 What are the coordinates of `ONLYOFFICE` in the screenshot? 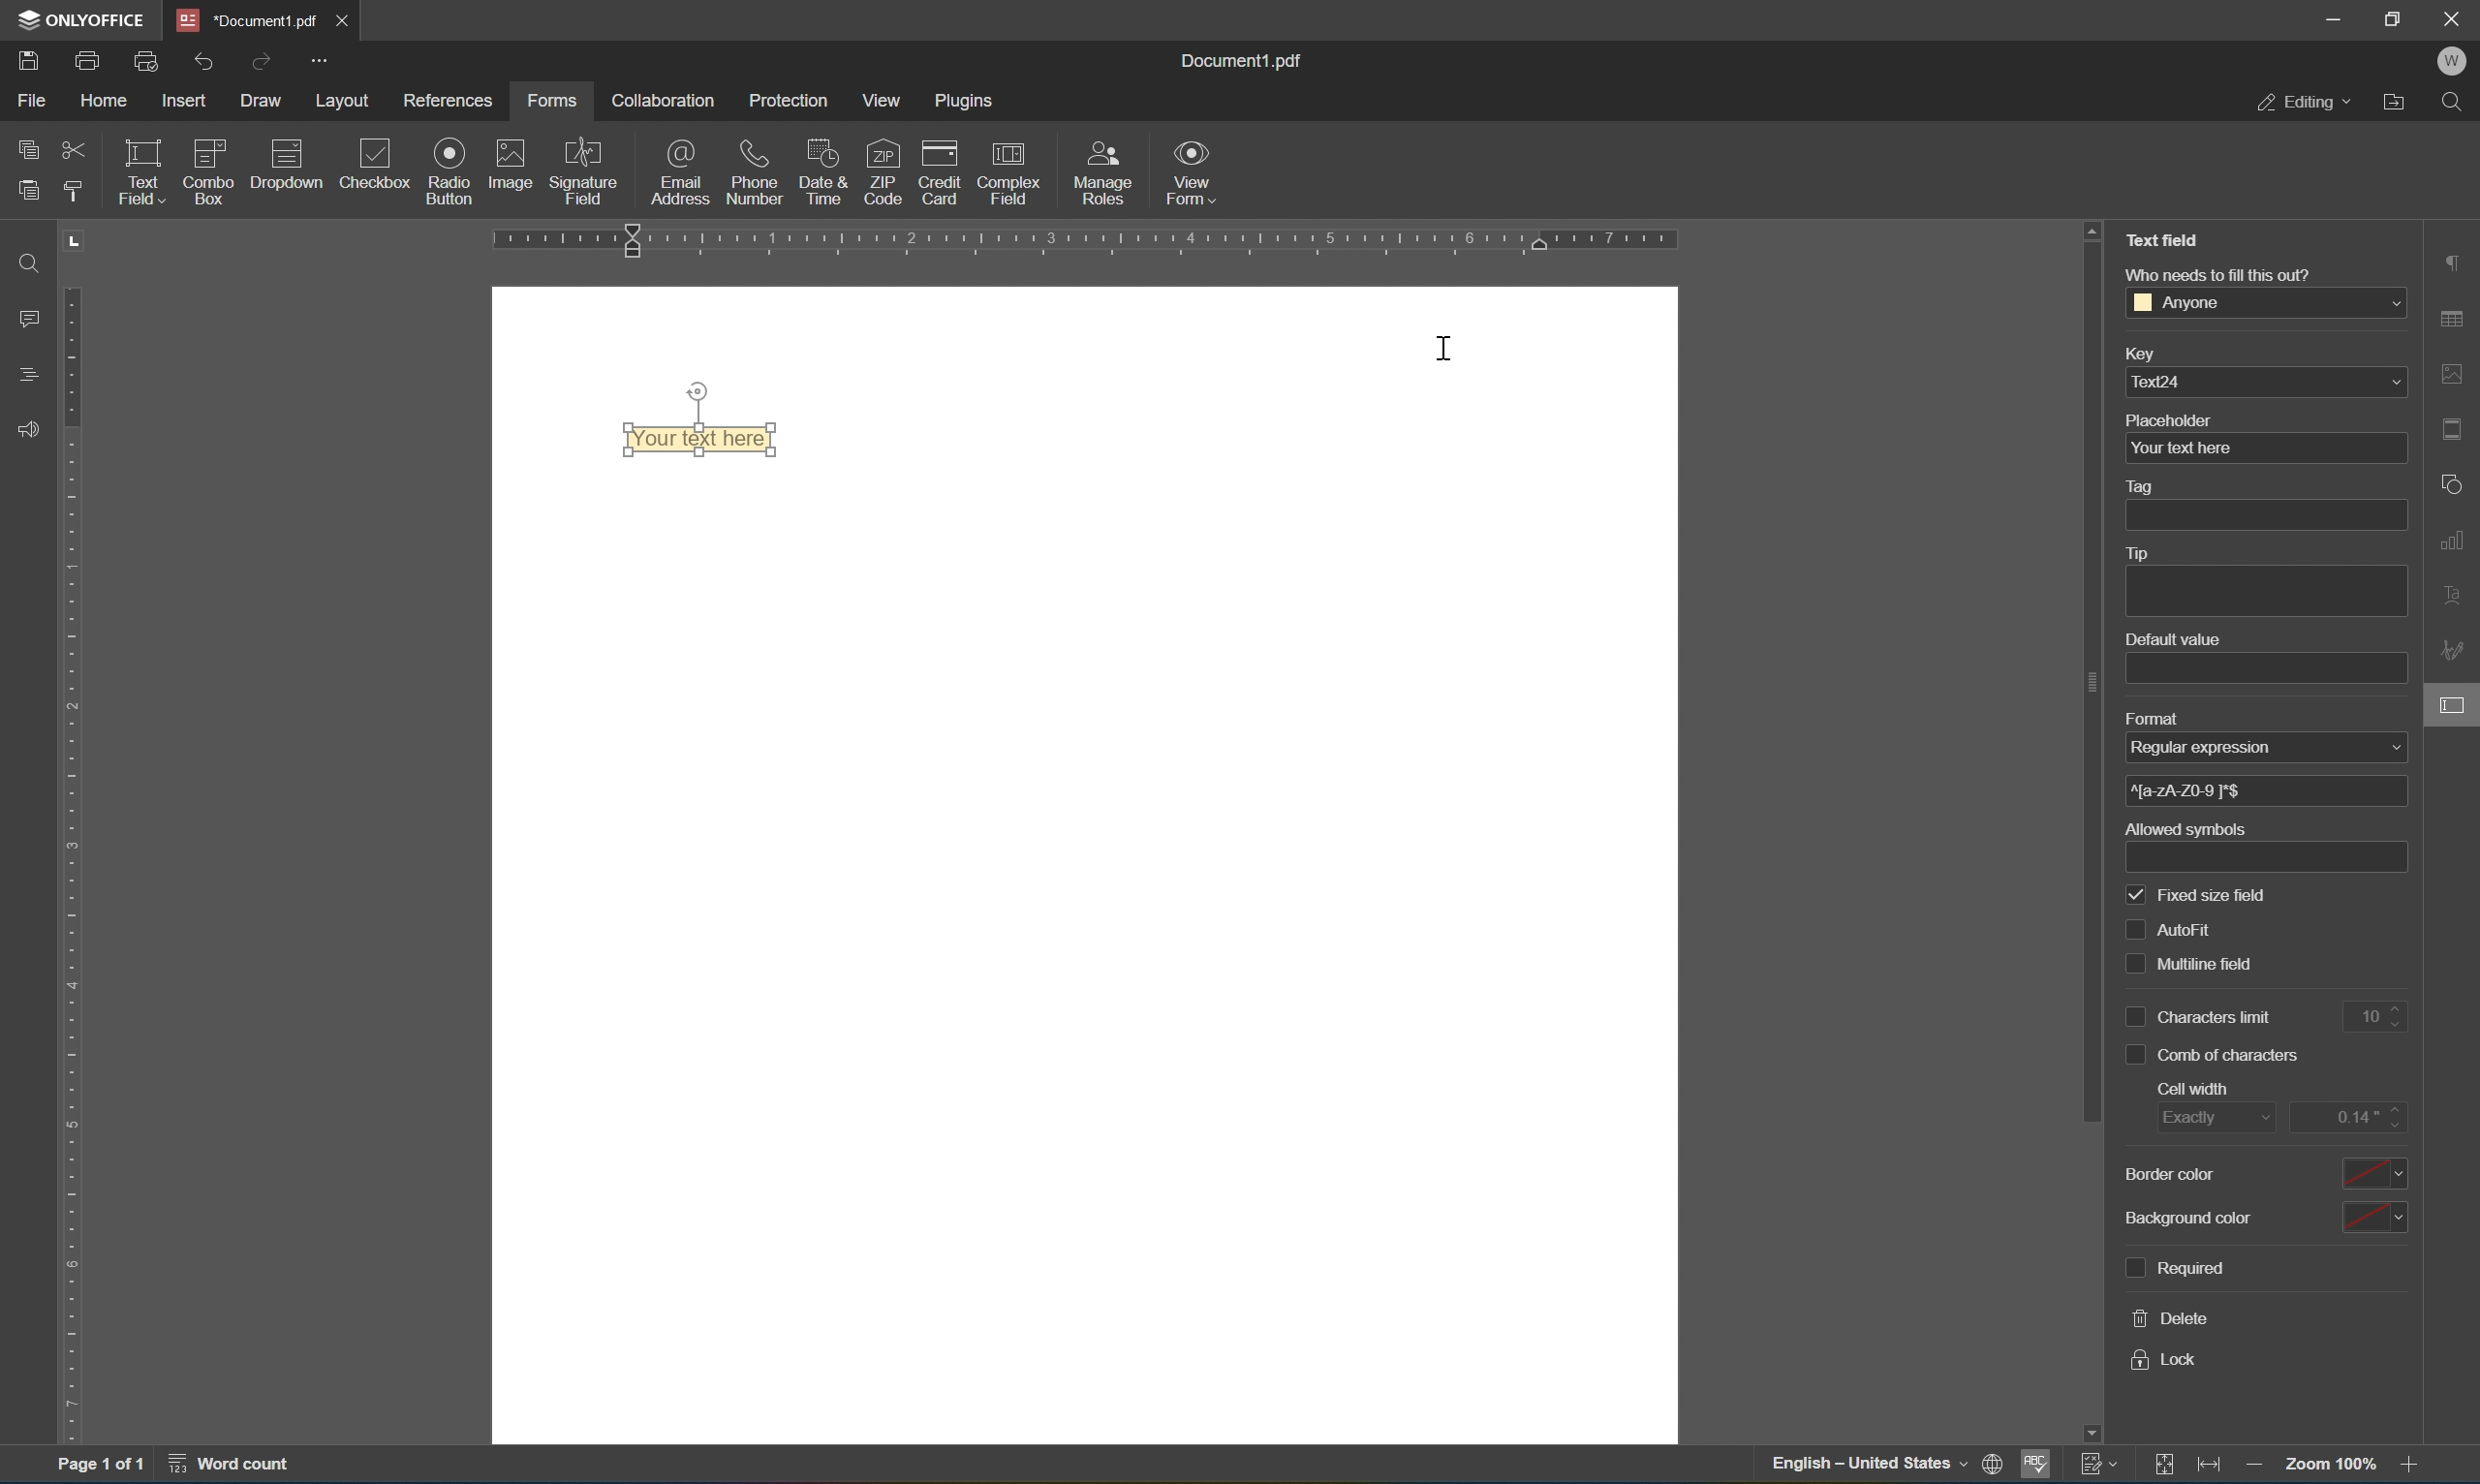 It's located at (81, 19).